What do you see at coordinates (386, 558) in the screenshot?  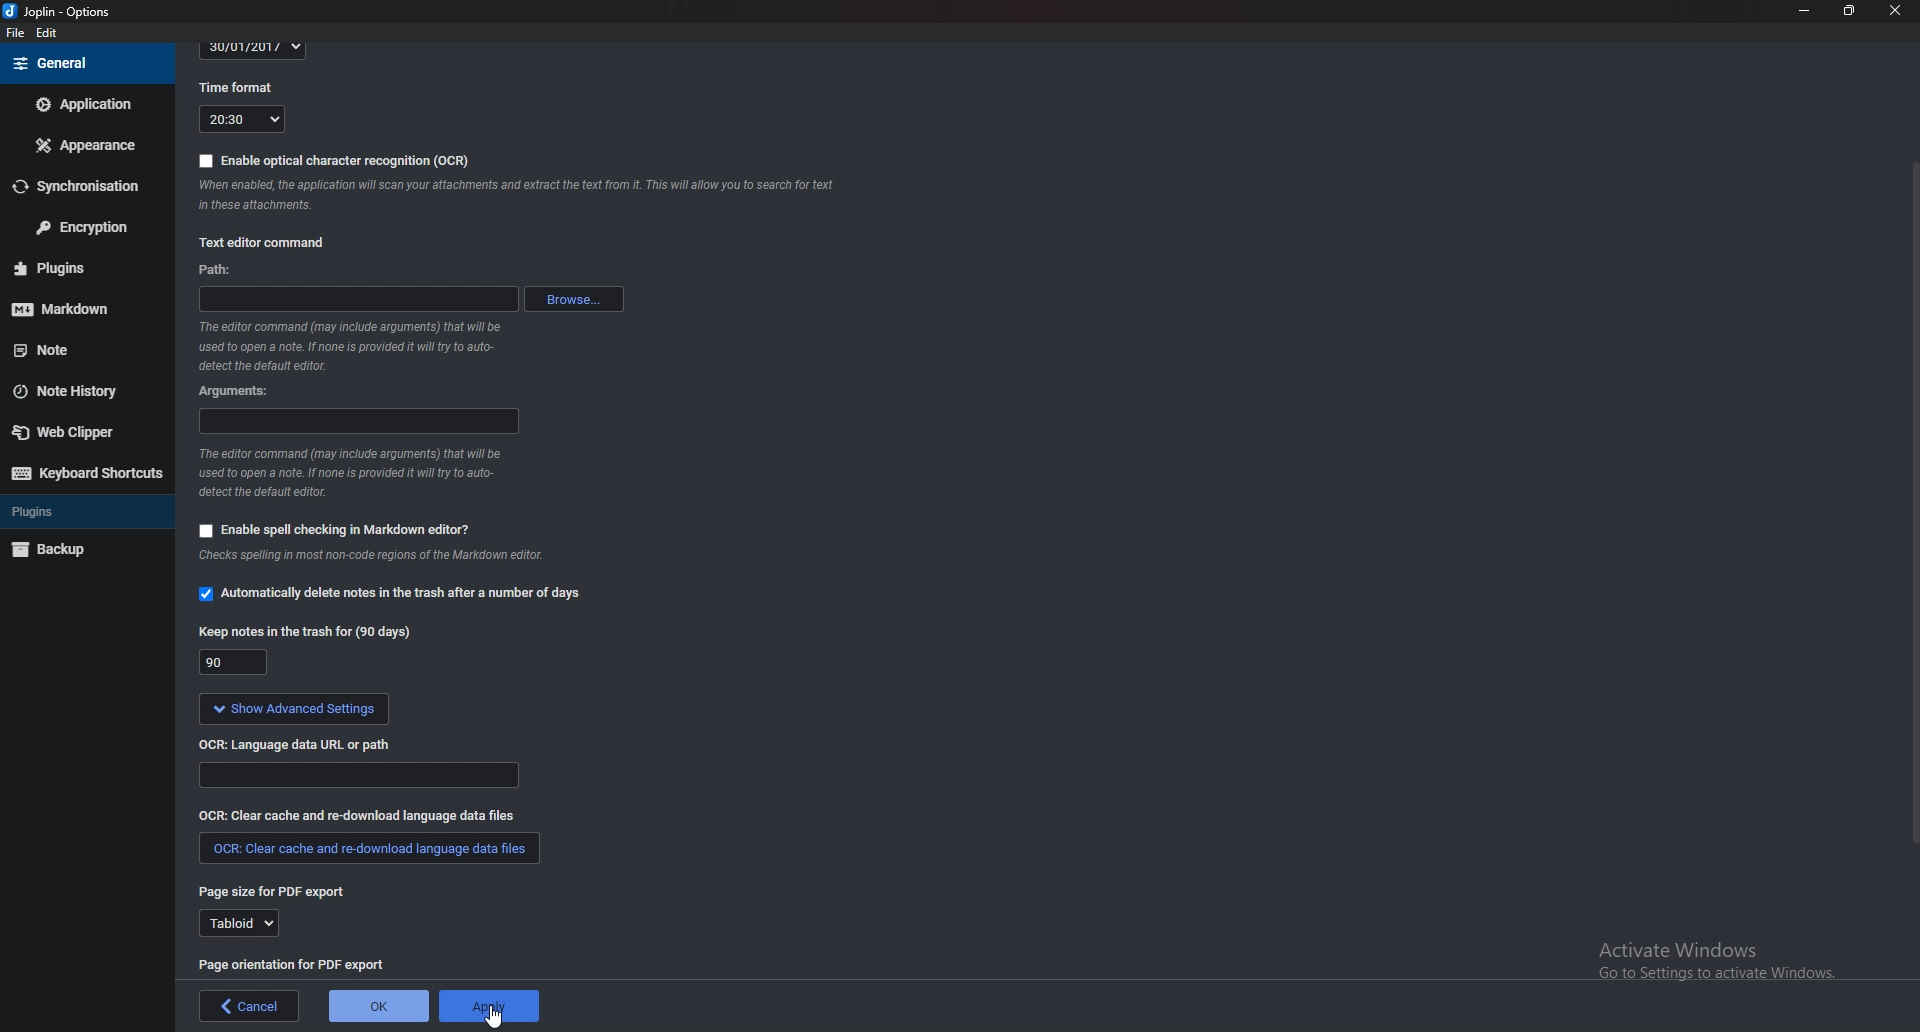 I see `Info` at bounding box center [386, 558].